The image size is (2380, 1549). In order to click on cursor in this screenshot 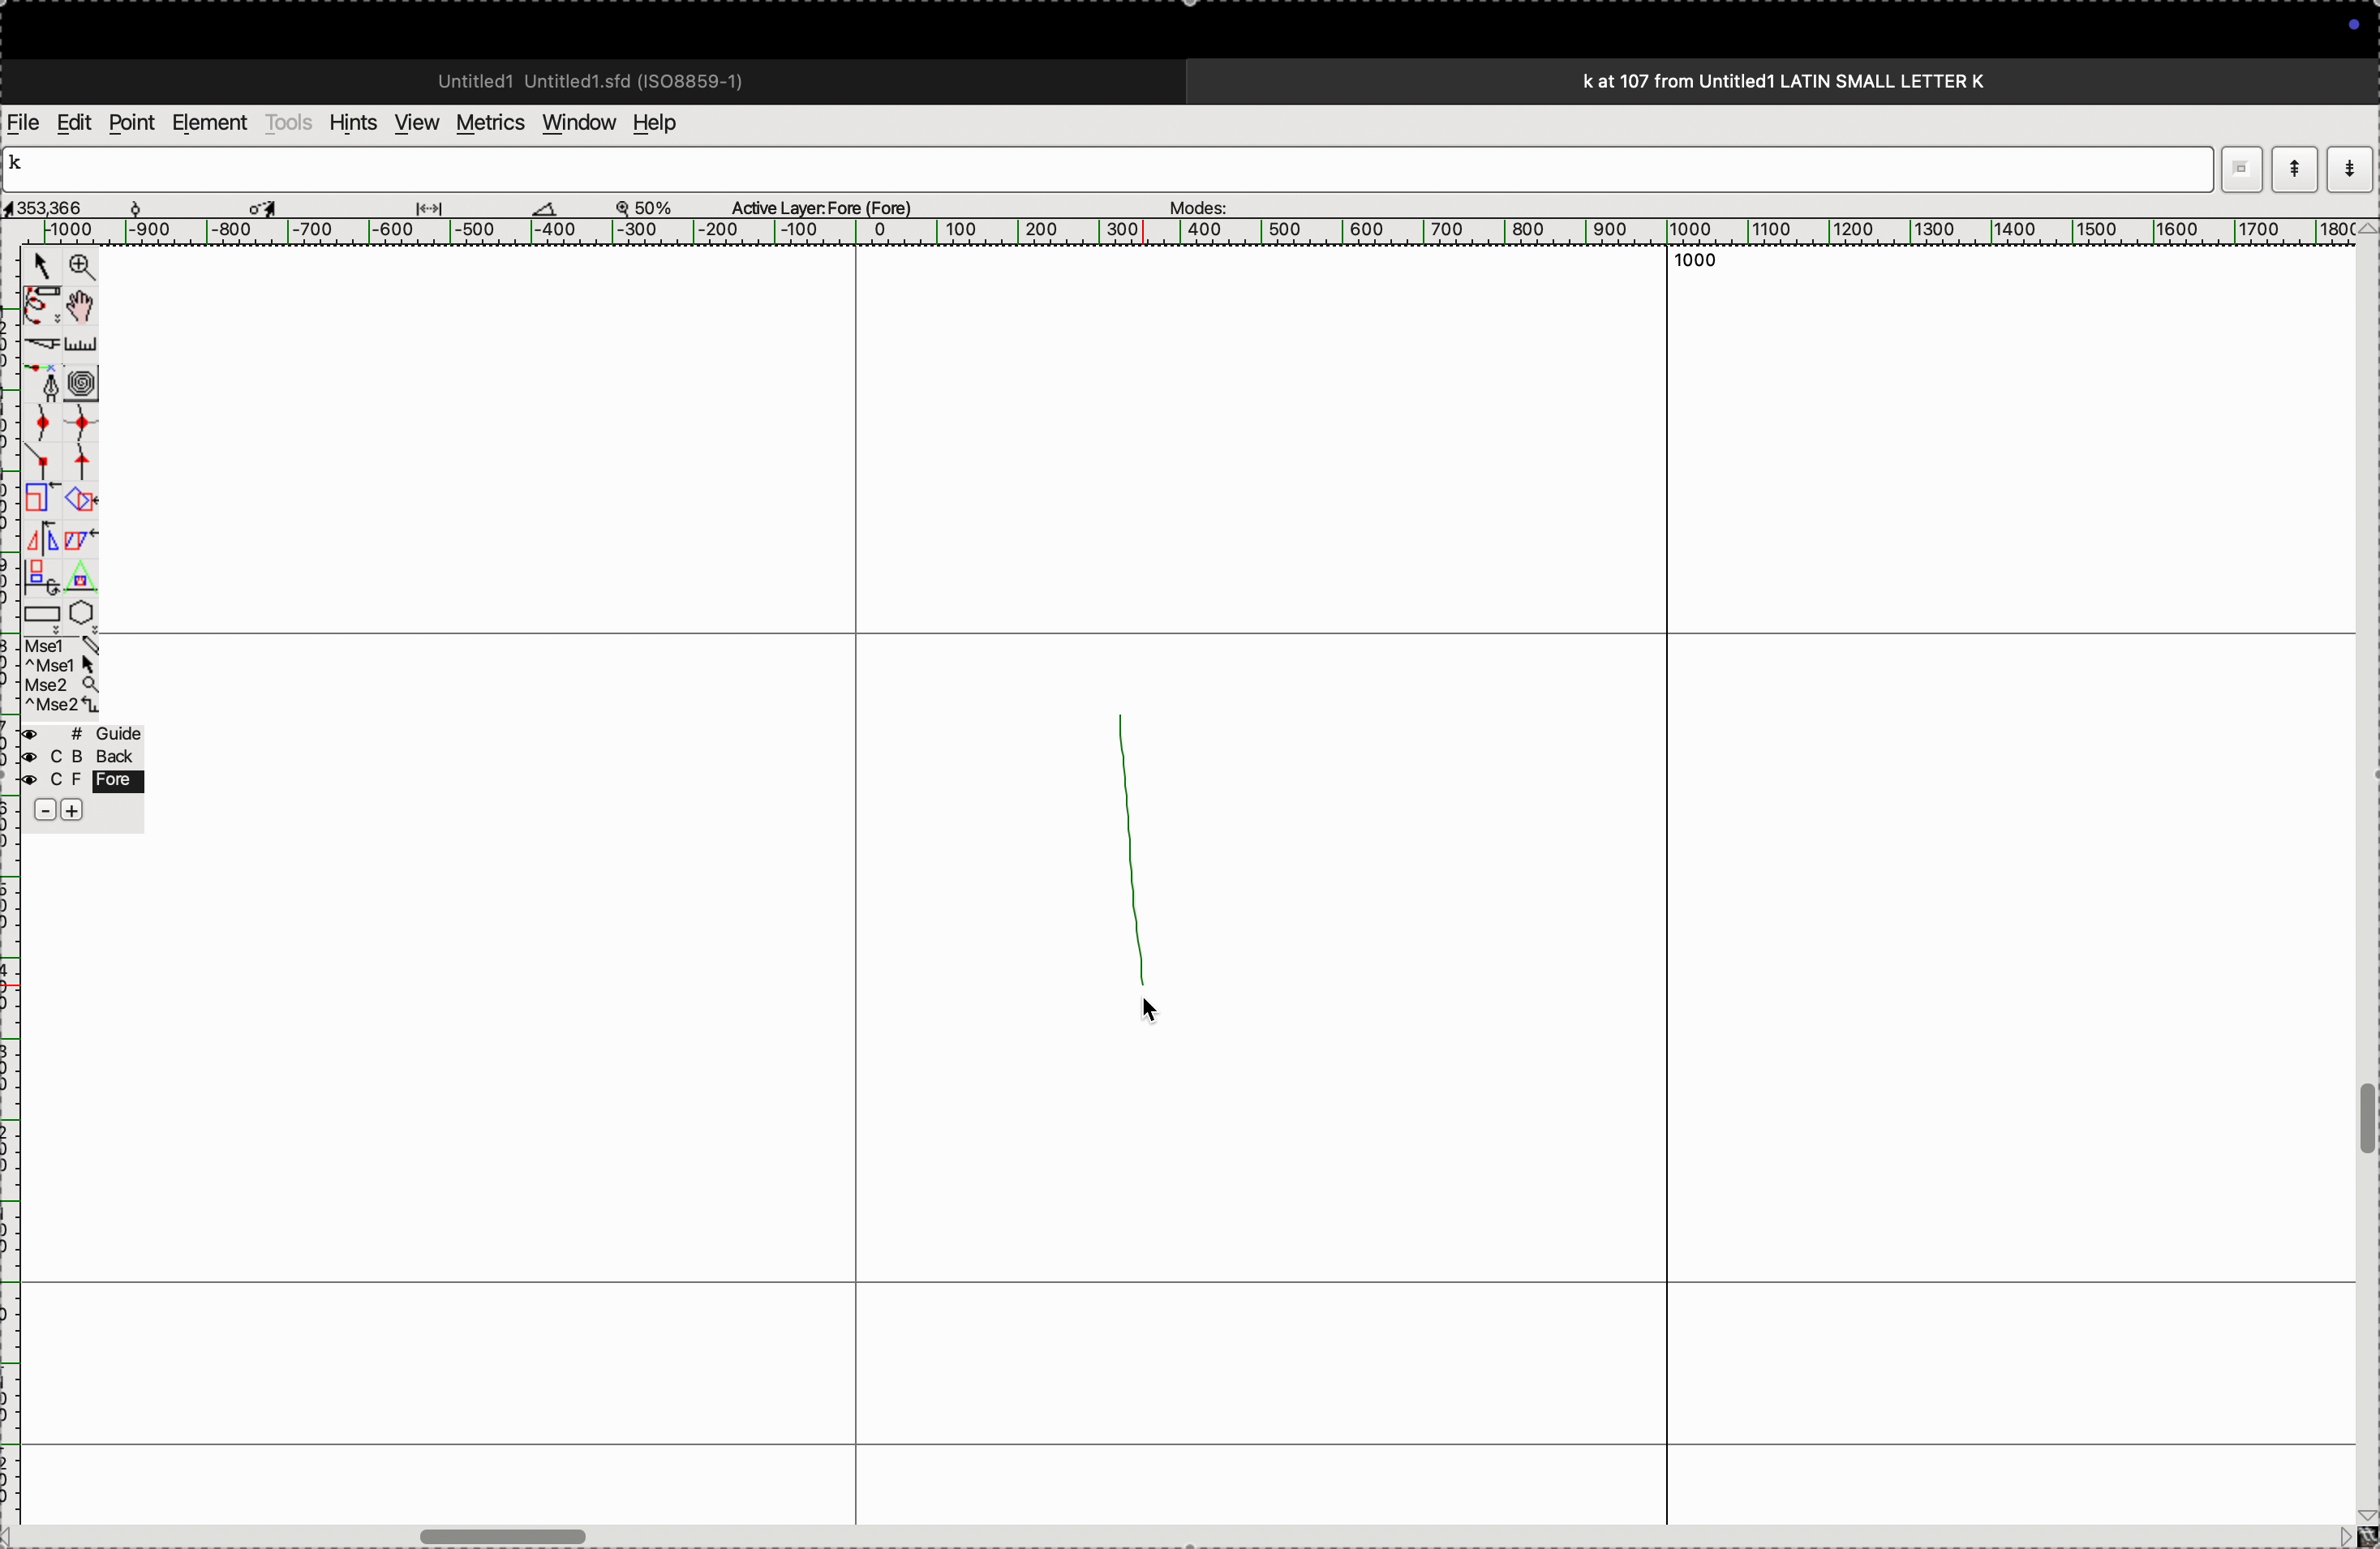, I will do `click(1170, 1007)`.